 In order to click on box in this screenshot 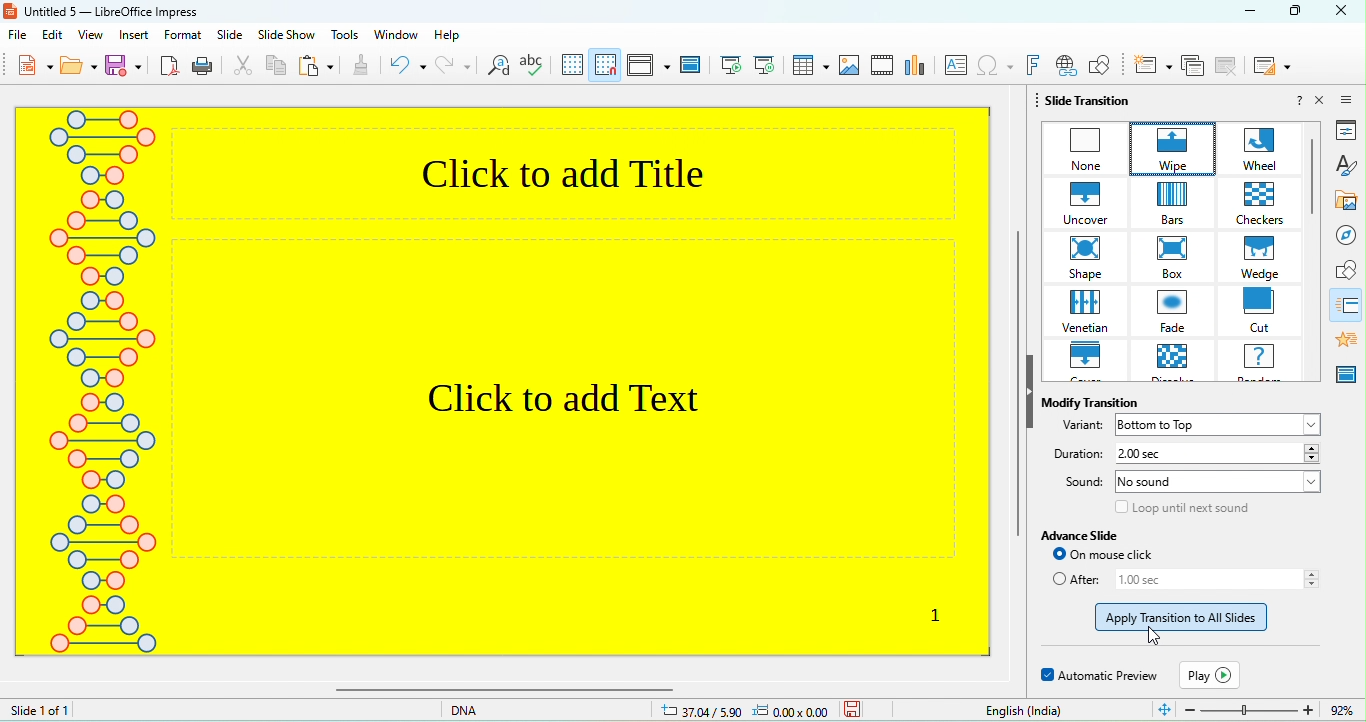, I will do `click(1180, 257)`.